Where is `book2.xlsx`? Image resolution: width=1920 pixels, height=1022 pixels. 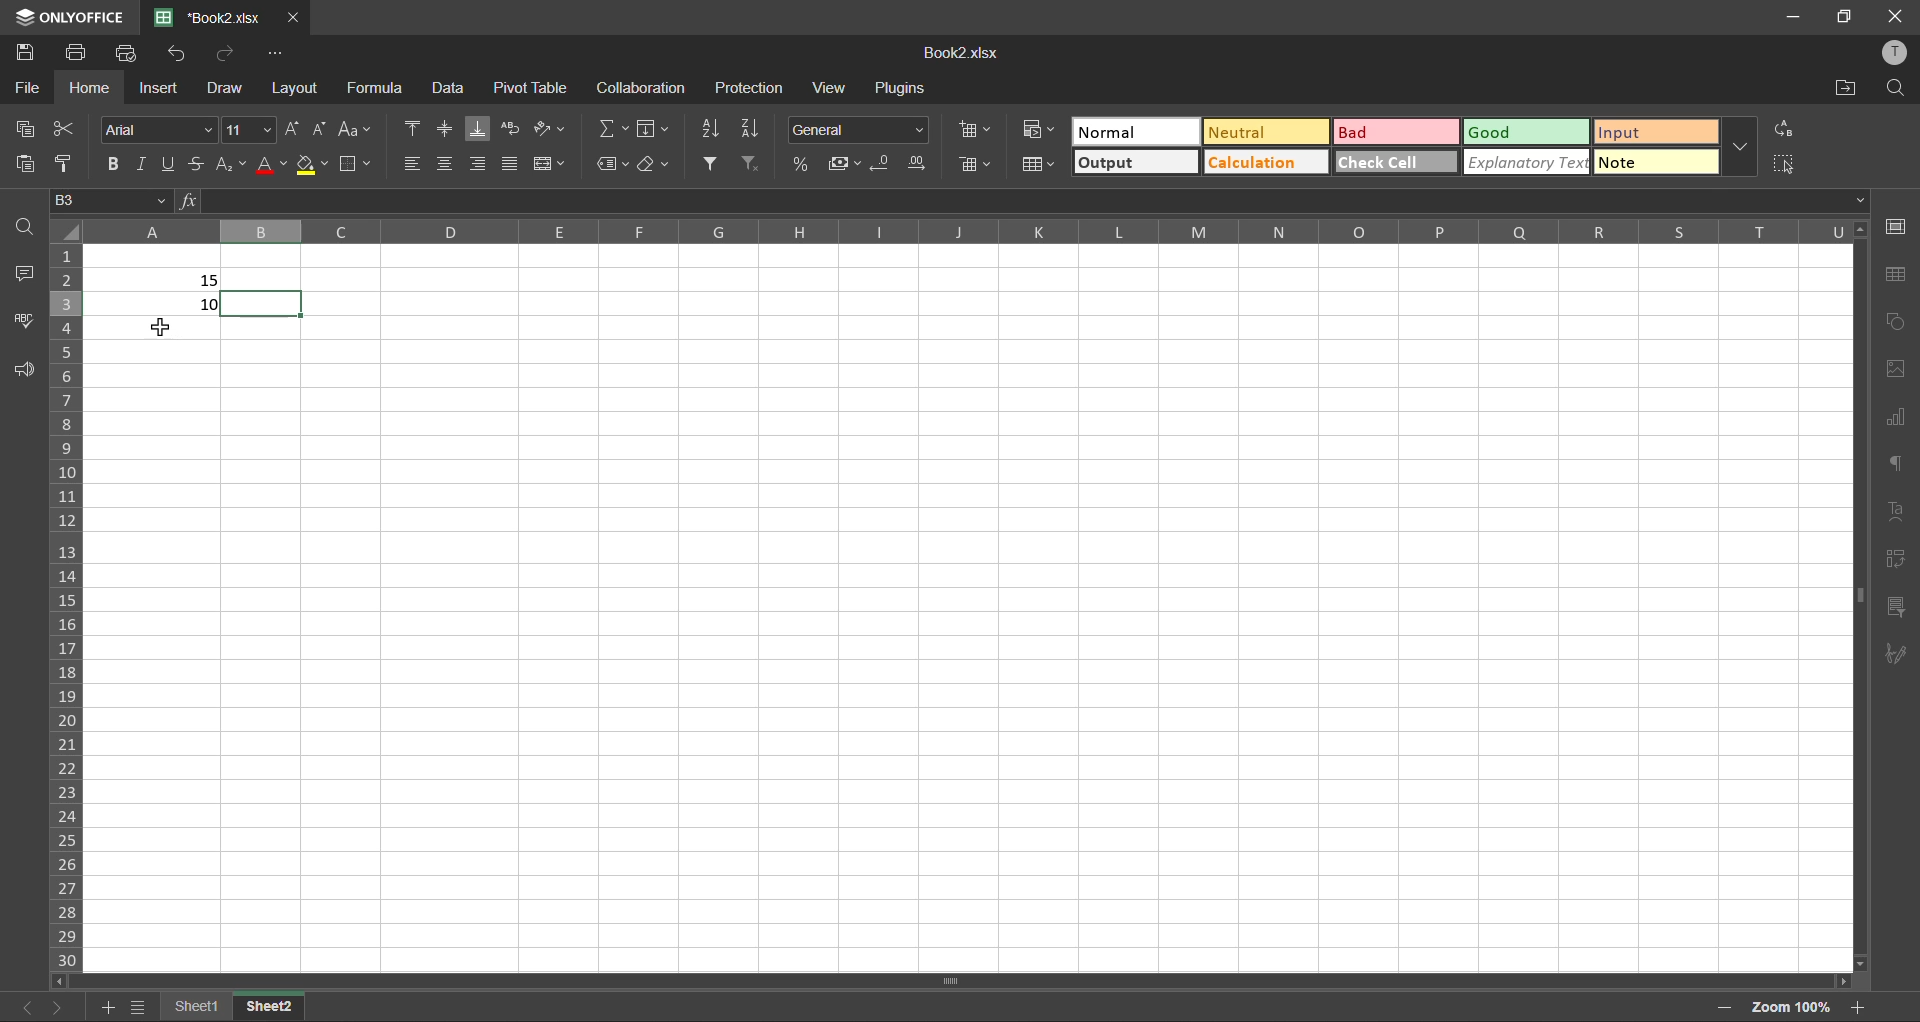 book2.xlsx is located at coordinates (202, 17).